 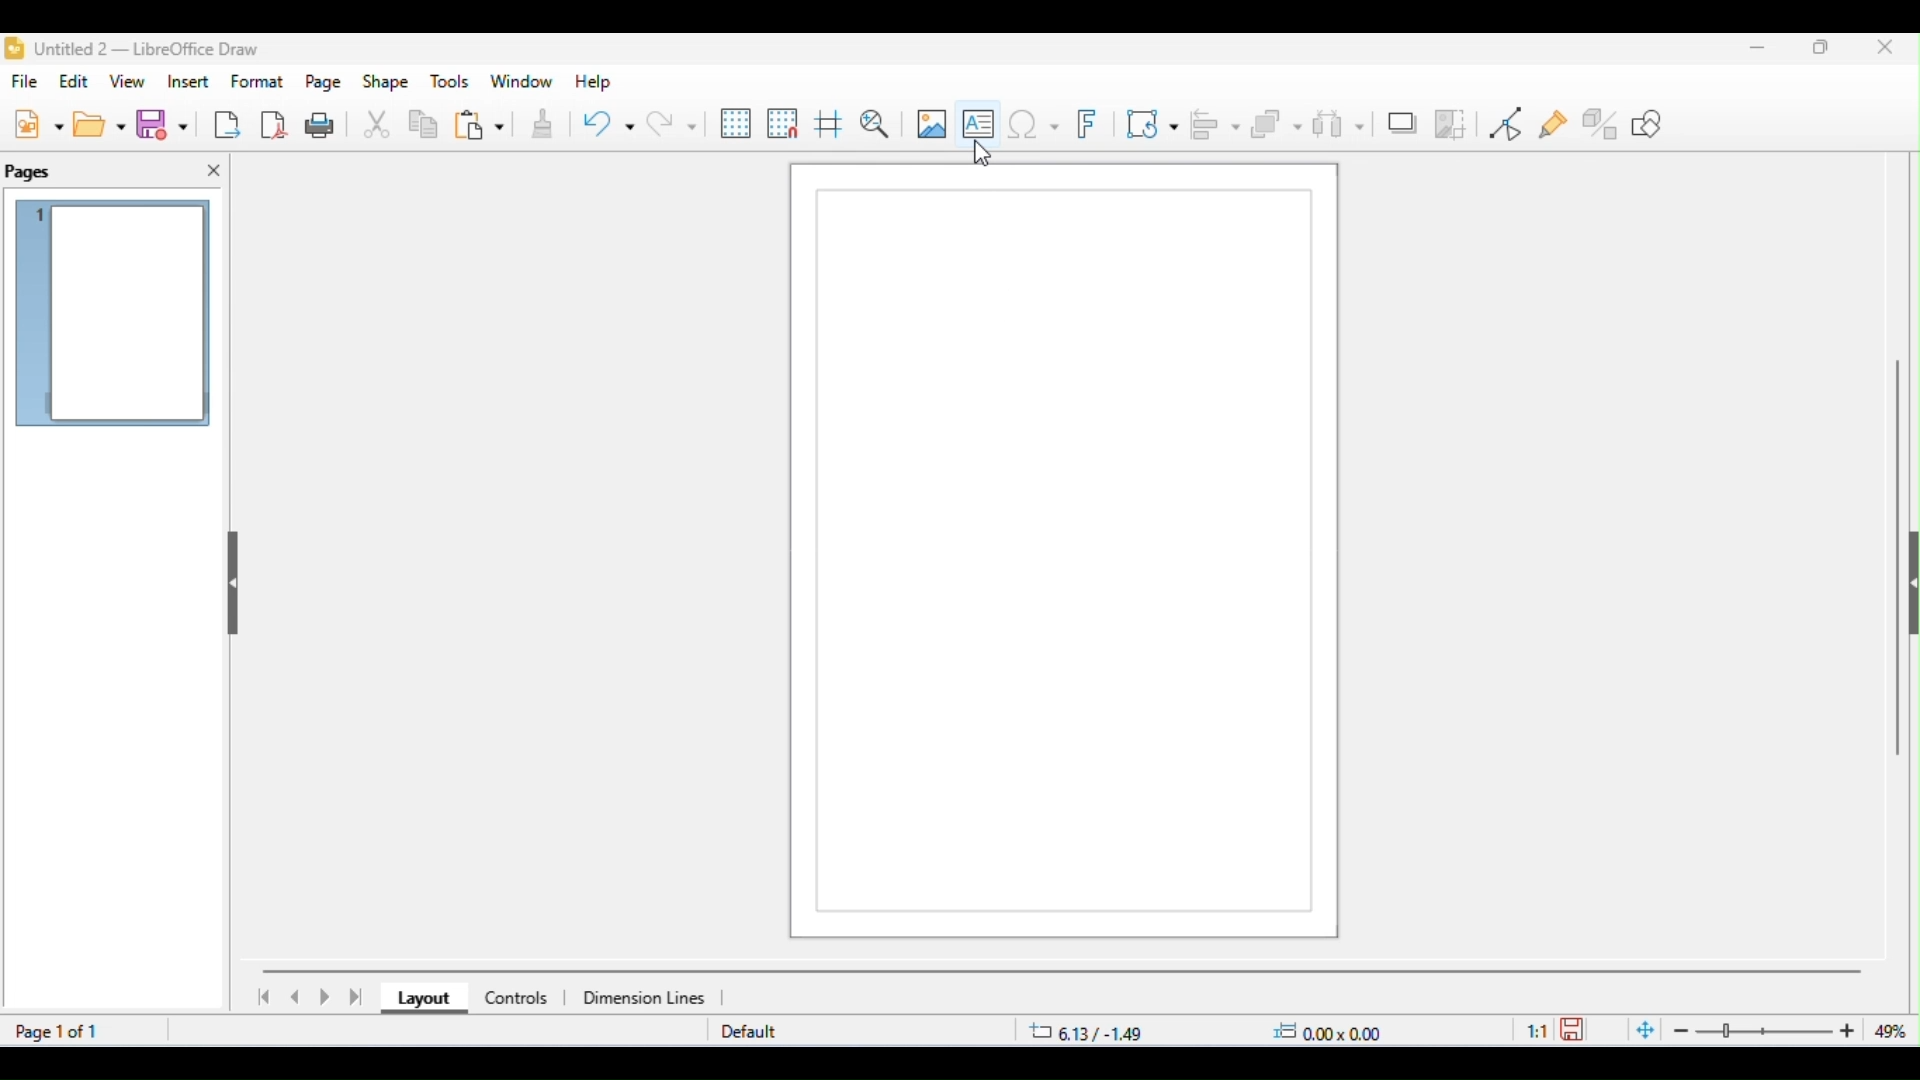 What do you see at coordinates (671, 123) in the screenshot?
I see `redo` at bounding box center [671, 123].